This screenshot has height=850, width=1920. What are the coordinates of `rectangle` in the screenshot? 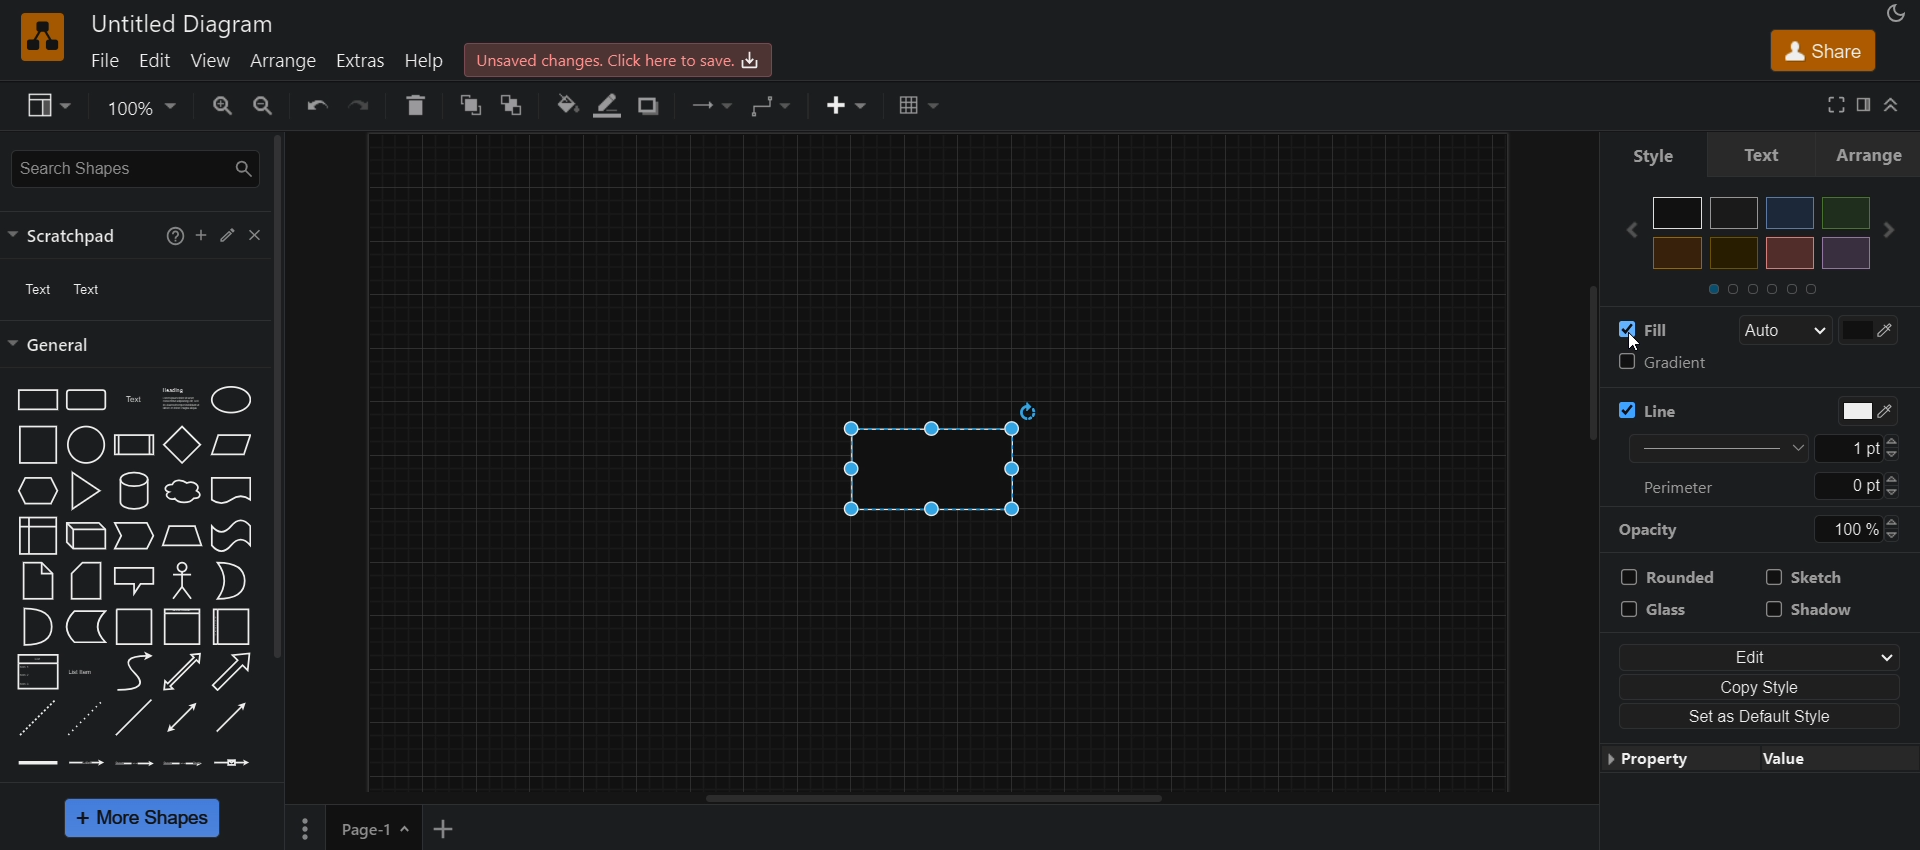 It's located at (36, 399).